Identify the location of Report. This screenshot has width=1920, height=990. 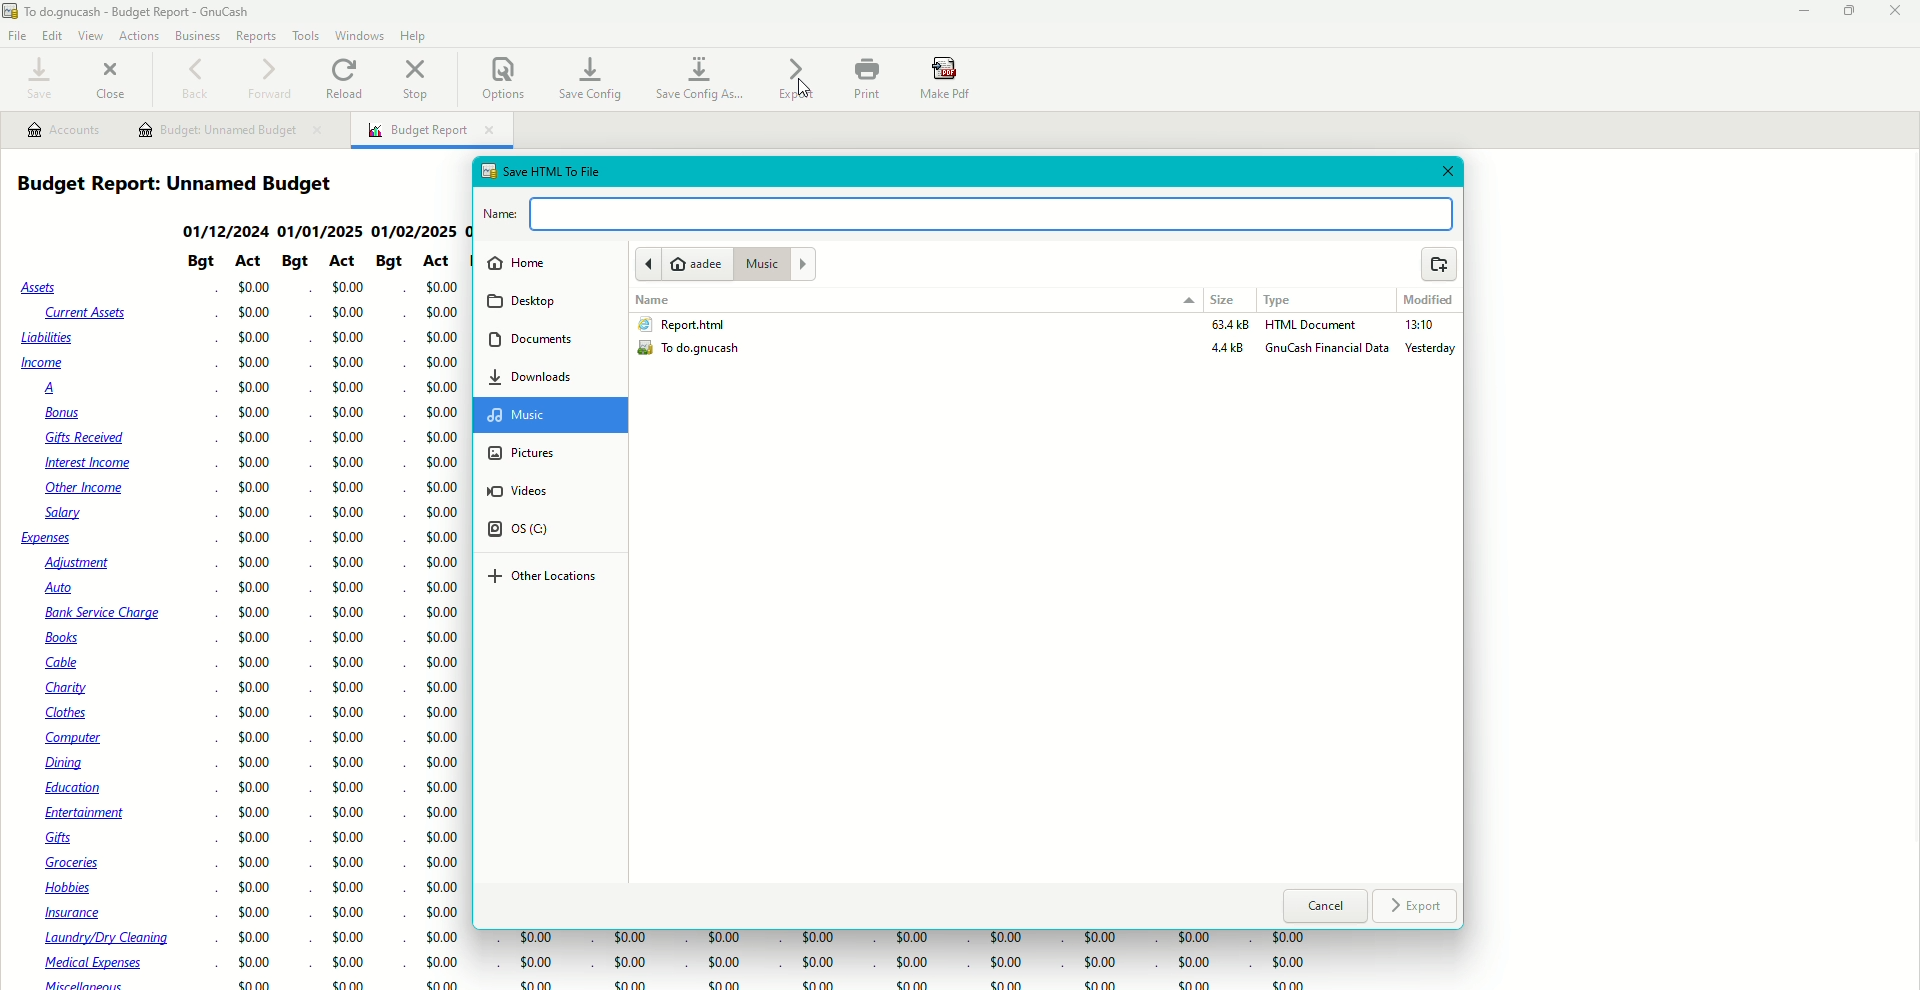
(680, 324).